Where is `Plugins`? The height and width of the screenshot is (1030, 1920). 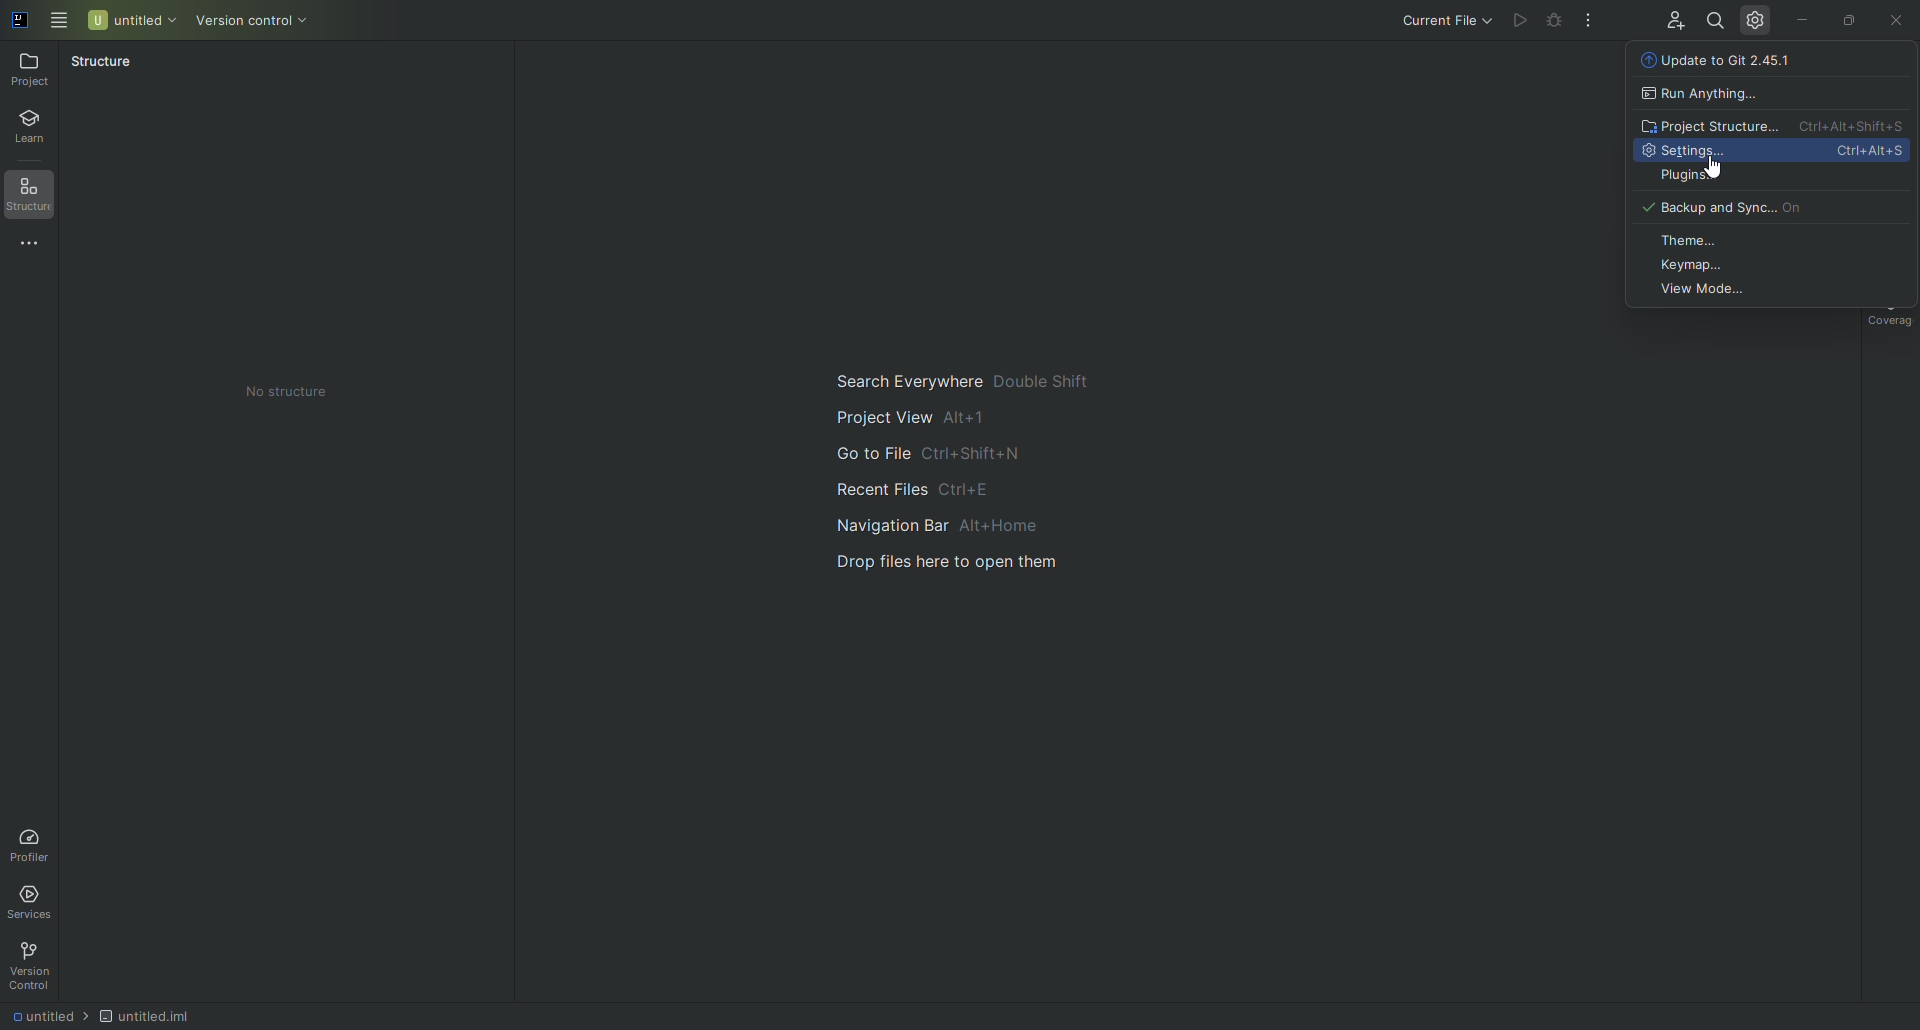
Plugins is located at coordinates (1765, 181).